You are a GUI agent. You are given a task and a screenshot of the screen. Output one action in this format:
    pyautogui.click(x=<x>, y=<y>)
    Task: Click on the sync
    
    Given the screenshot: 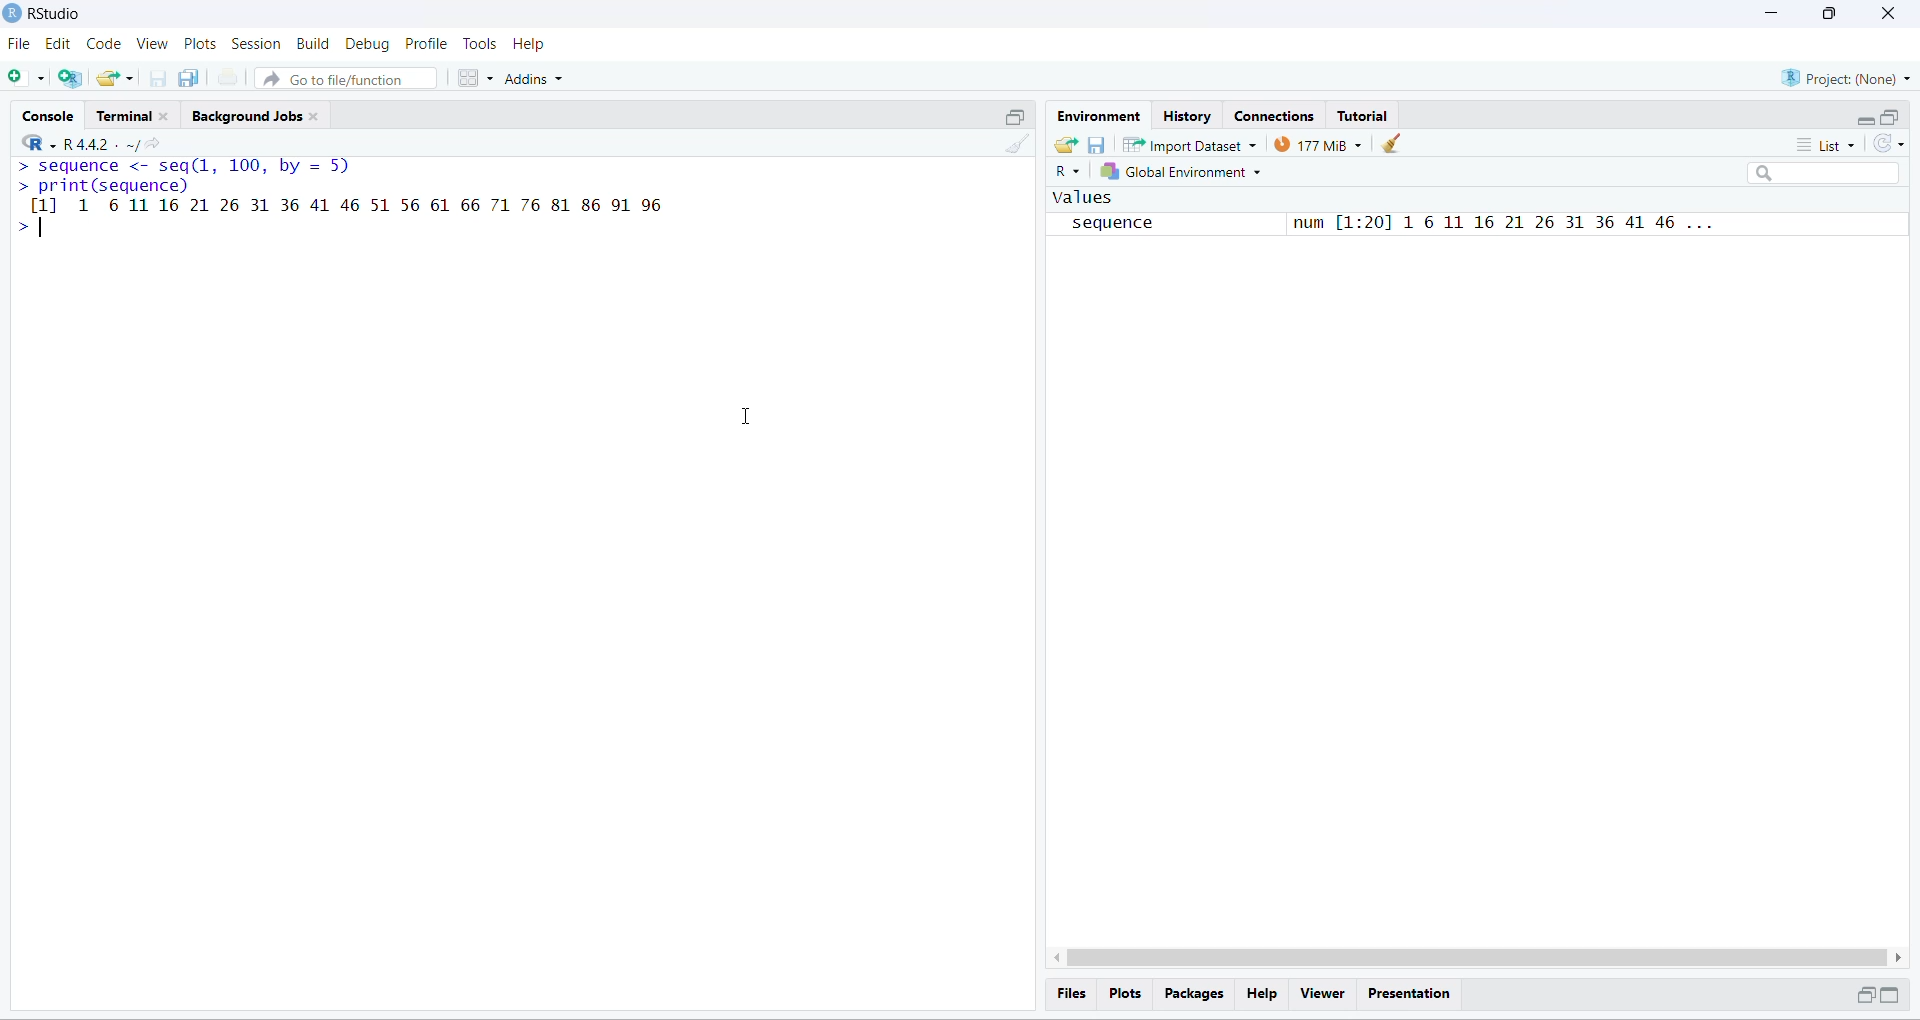 What is the action you would take?
    pyautogui.click(x=1889, y=143)
    